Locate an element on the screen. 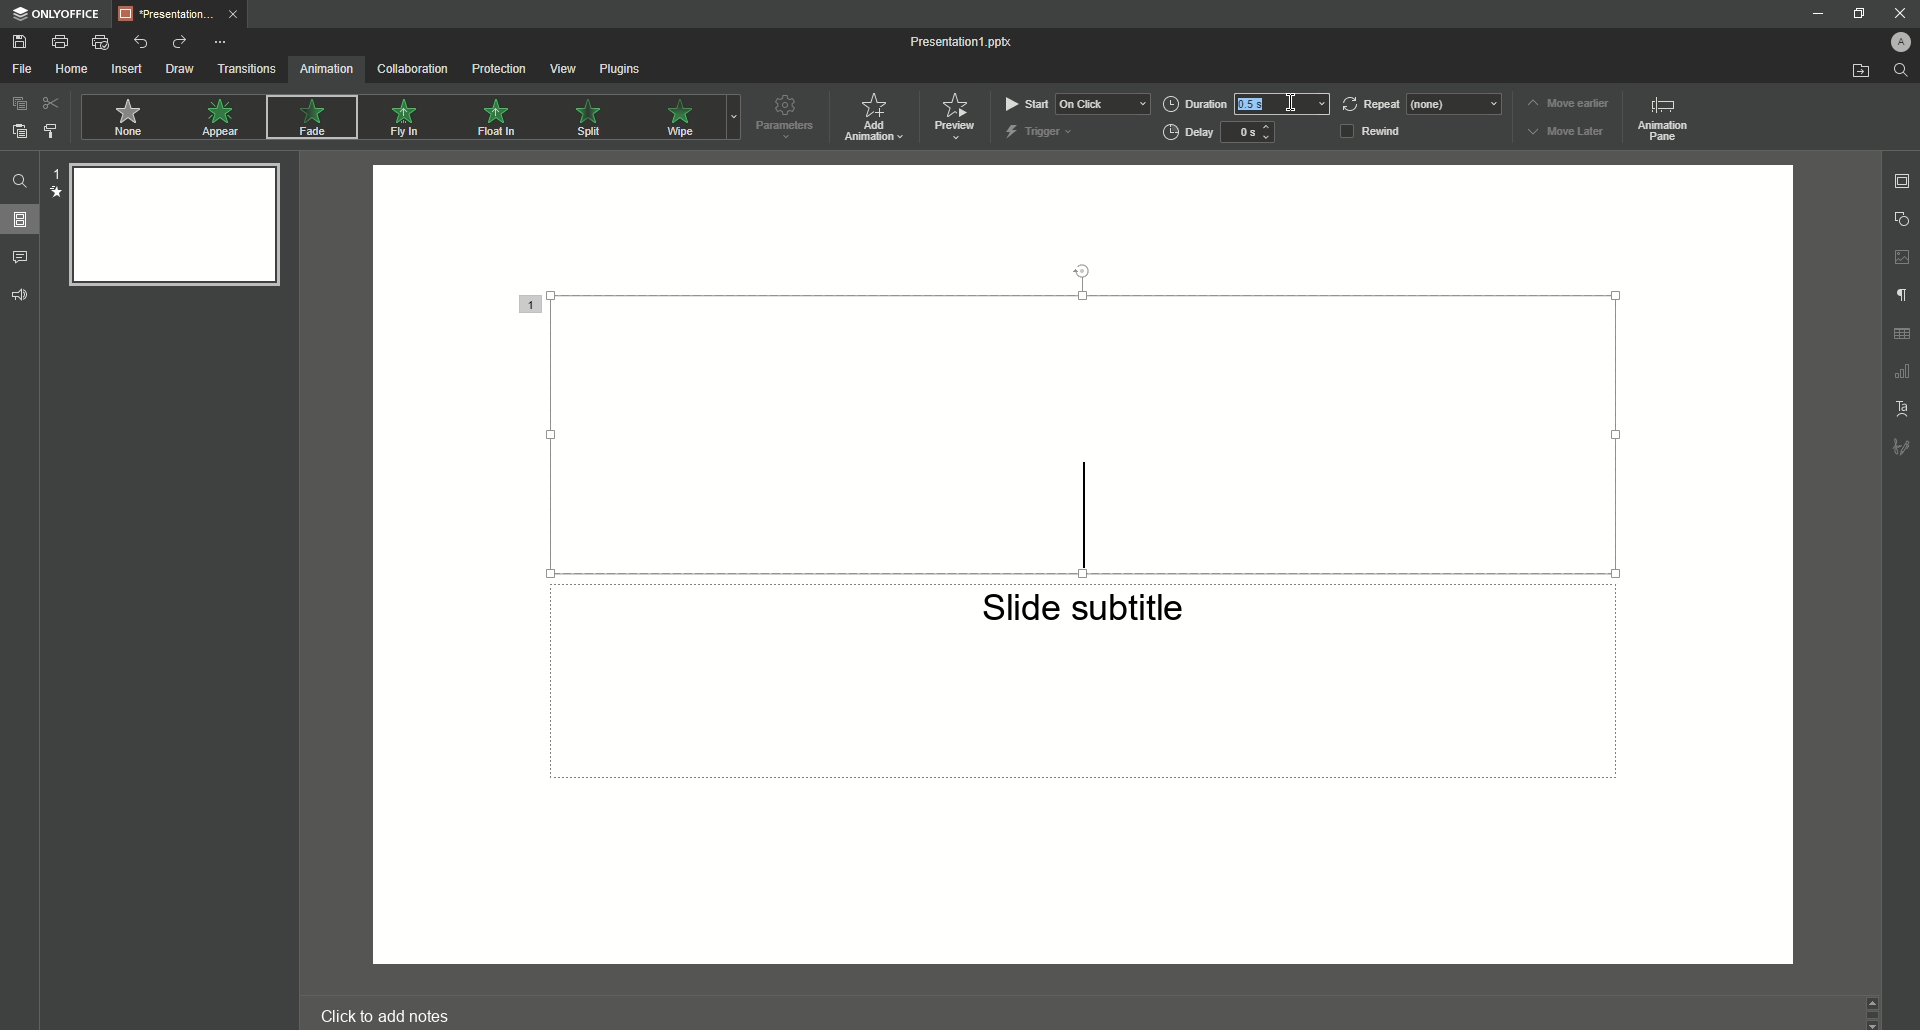 The width and height of the screenshot is (1920, 1030). Draw is located at coordinates (181, 68).